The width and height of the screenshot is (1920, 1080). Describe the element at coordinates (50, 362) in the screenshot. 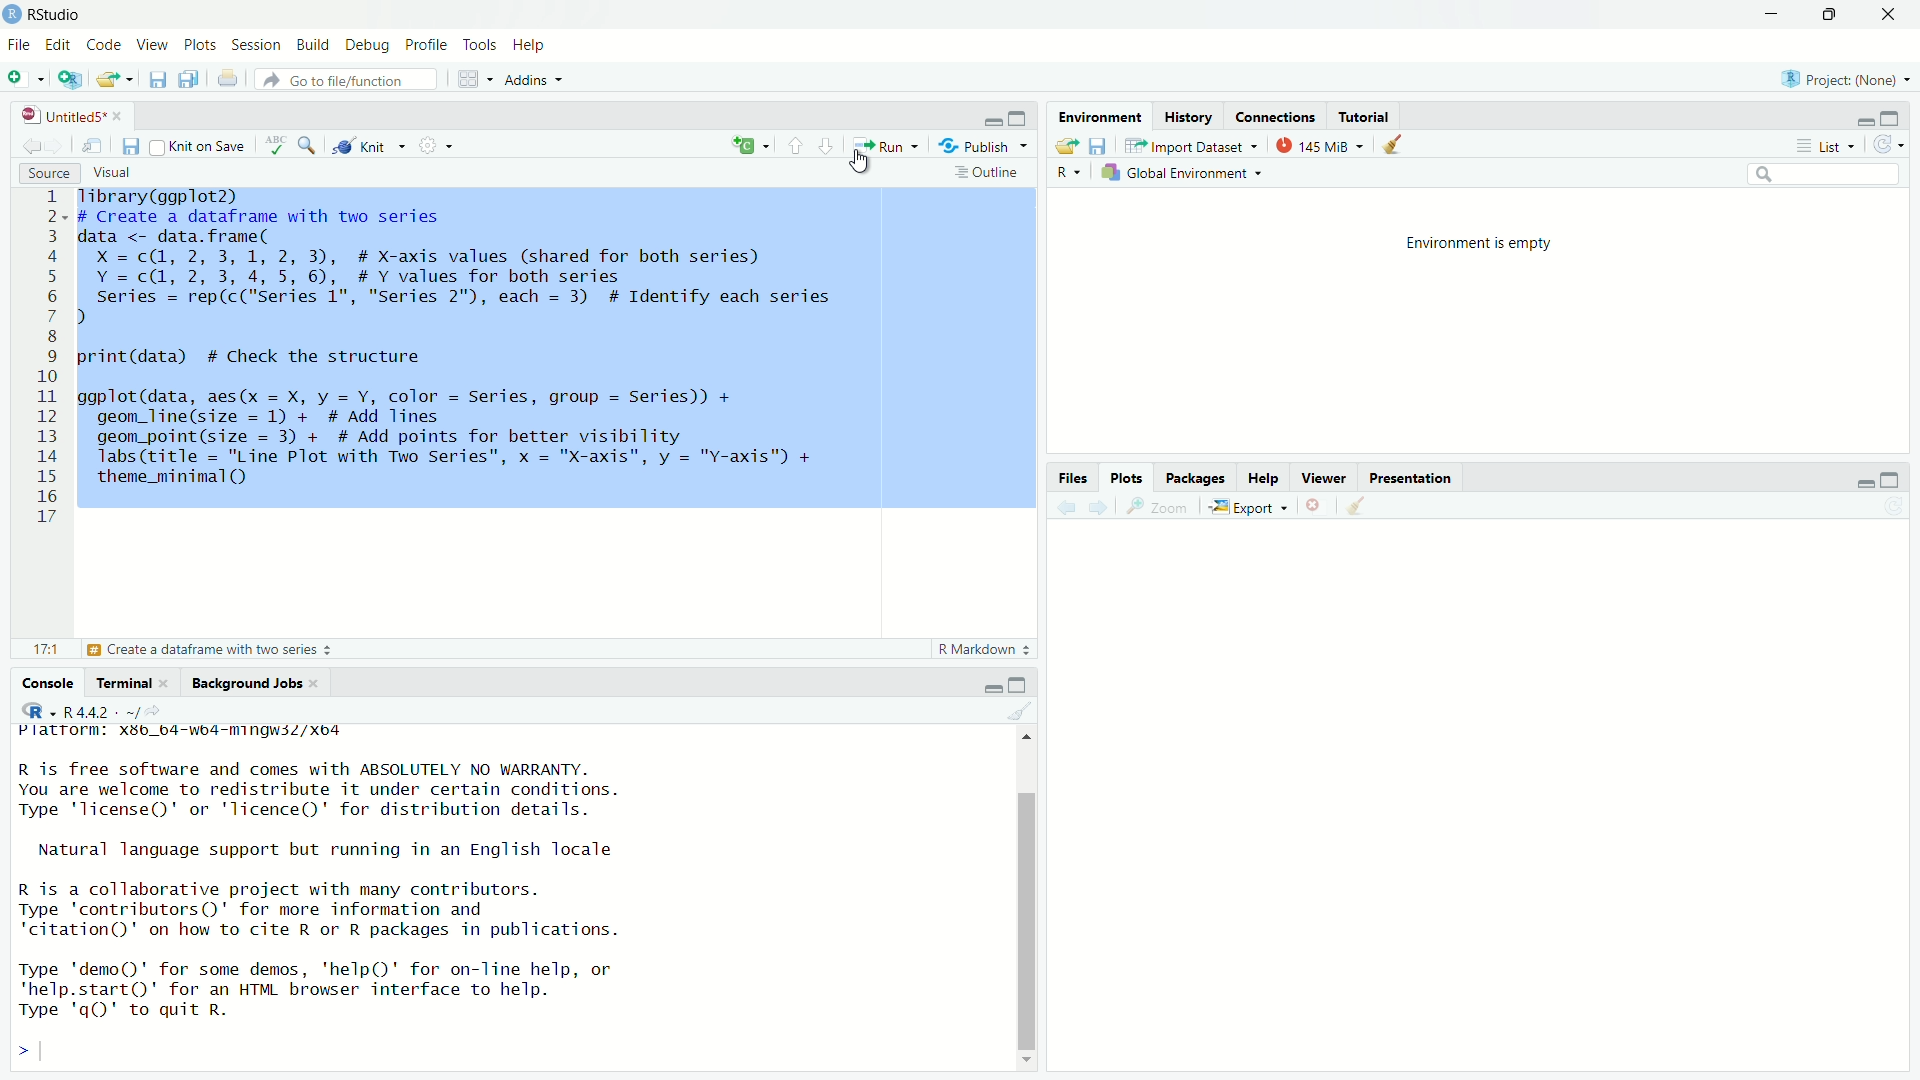

I see `1
2
3
4
5
6
7
8
9
10
ali
12
13
14
15
16
17` at that location.